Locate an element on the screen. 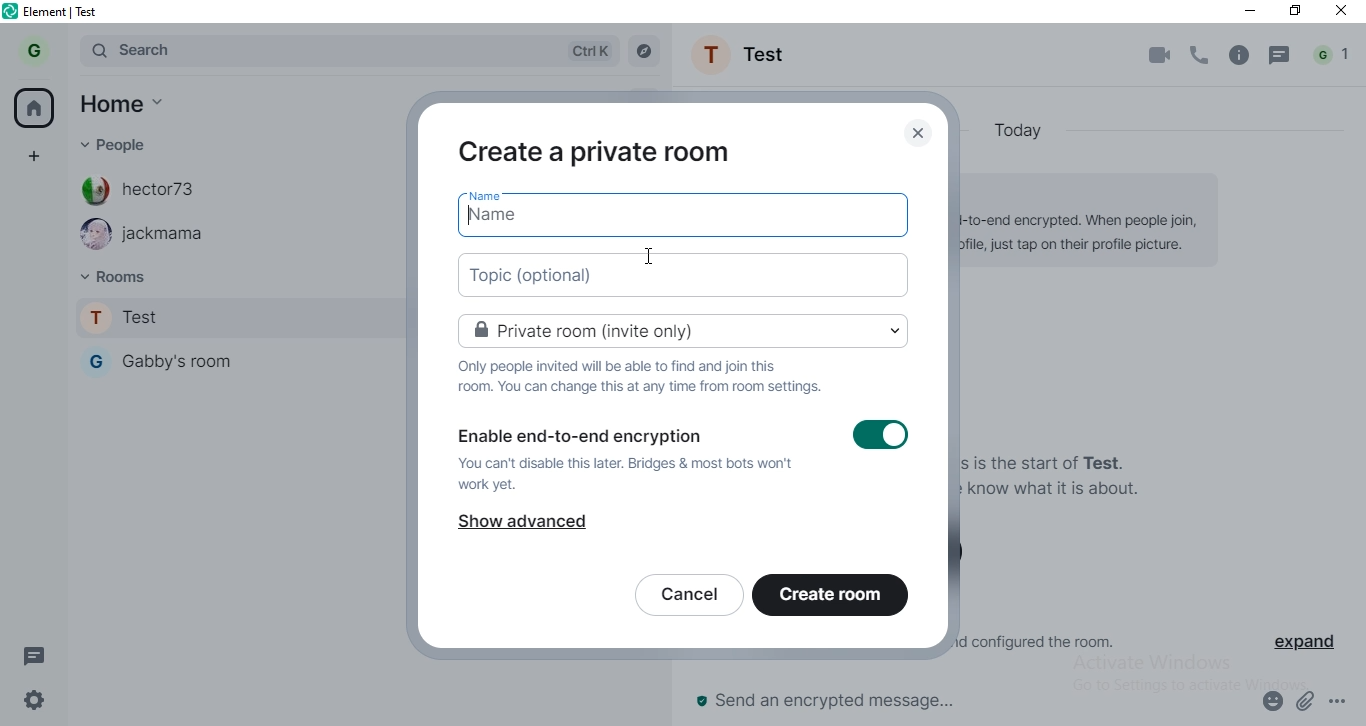 The width and height of the screenshot is (1366, 726). Test is located at coordinates (745, 54).